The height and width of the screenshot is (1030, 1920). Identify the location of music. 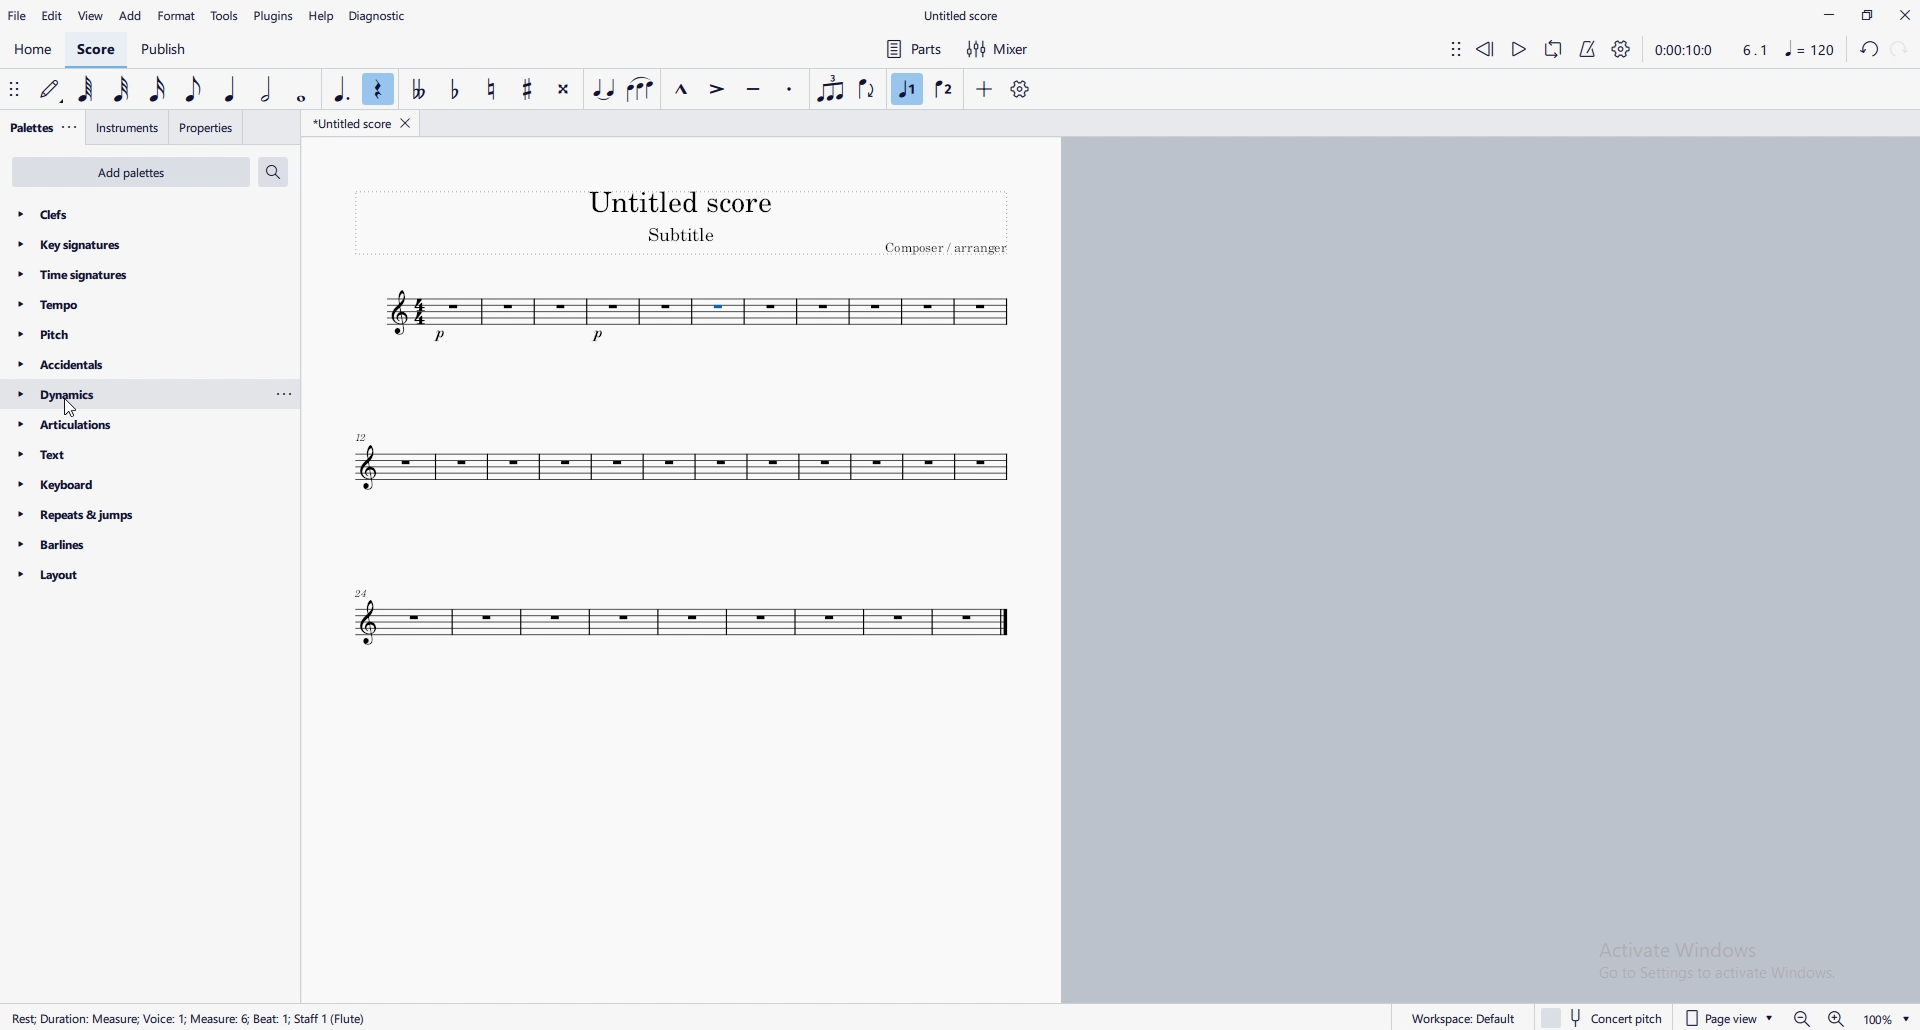
(1812, 48).